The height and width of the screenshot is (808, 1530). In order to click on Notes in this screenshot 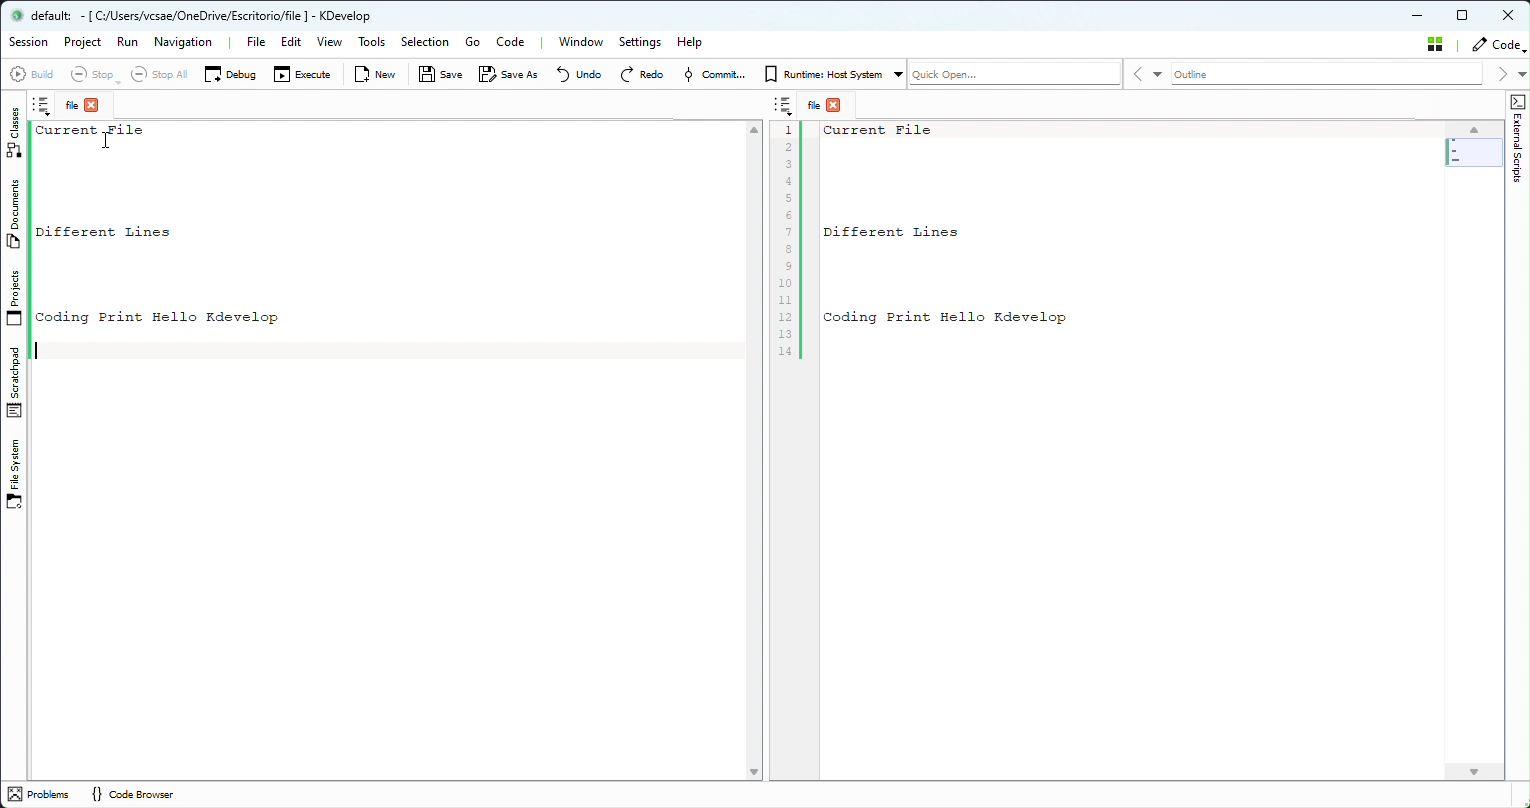, I will do `click(782, 106)`.